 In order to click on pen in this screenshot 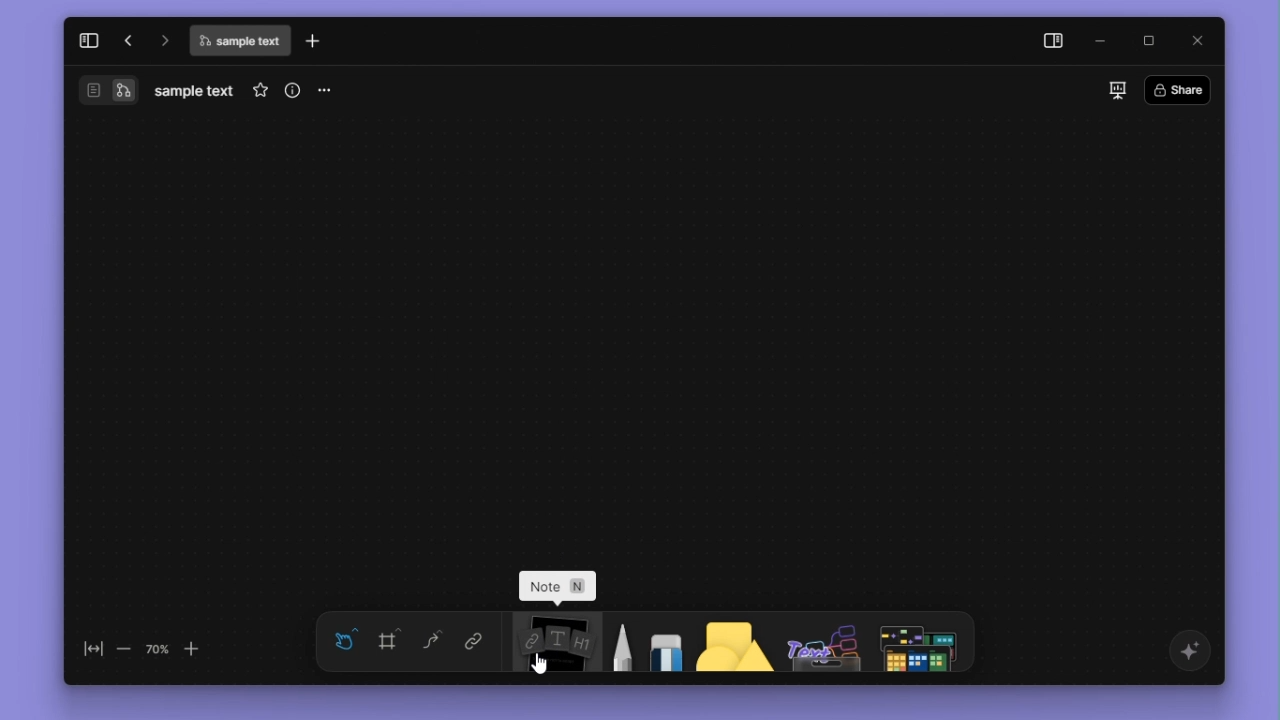, I will do `click(618, 644)`.